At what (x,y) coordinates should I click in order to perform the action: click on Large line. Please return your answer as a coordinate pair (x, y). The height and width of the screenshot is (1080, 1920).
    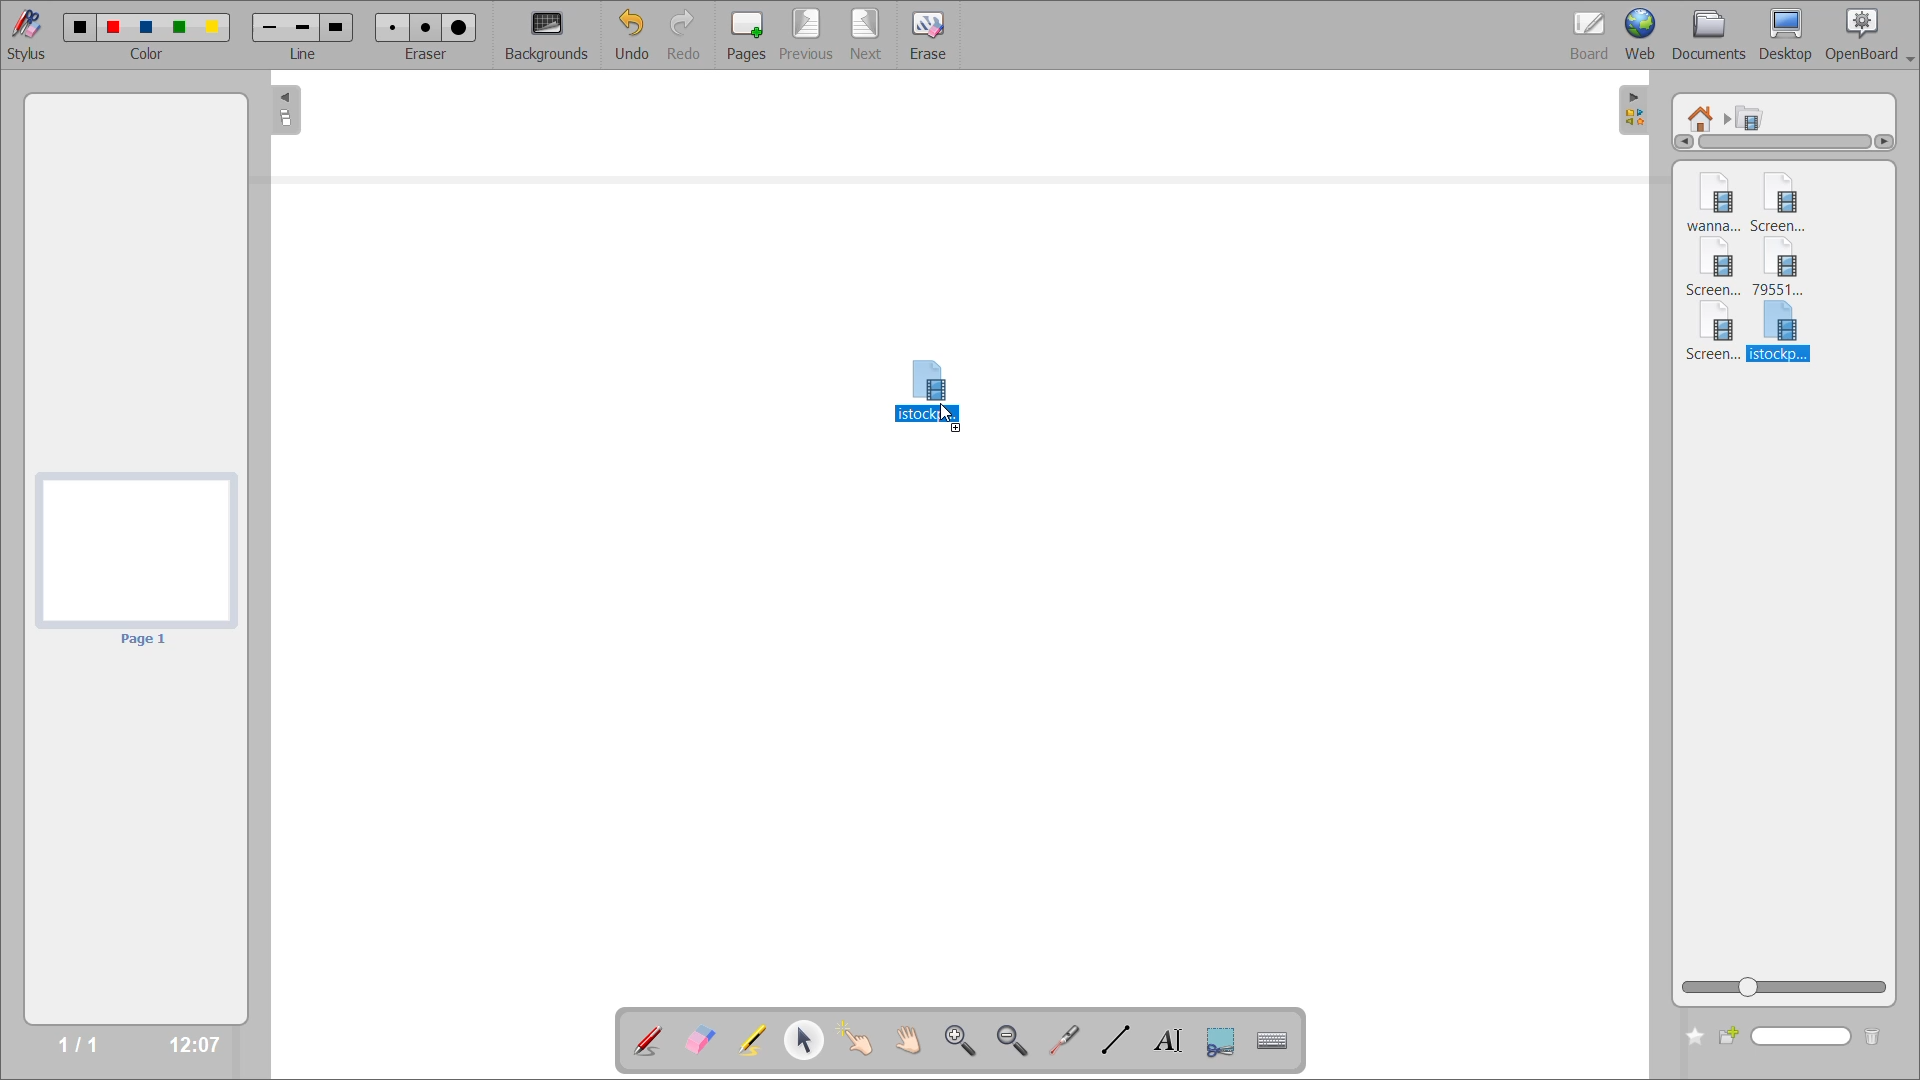
    Looking at the image, I should click on (340, 26).